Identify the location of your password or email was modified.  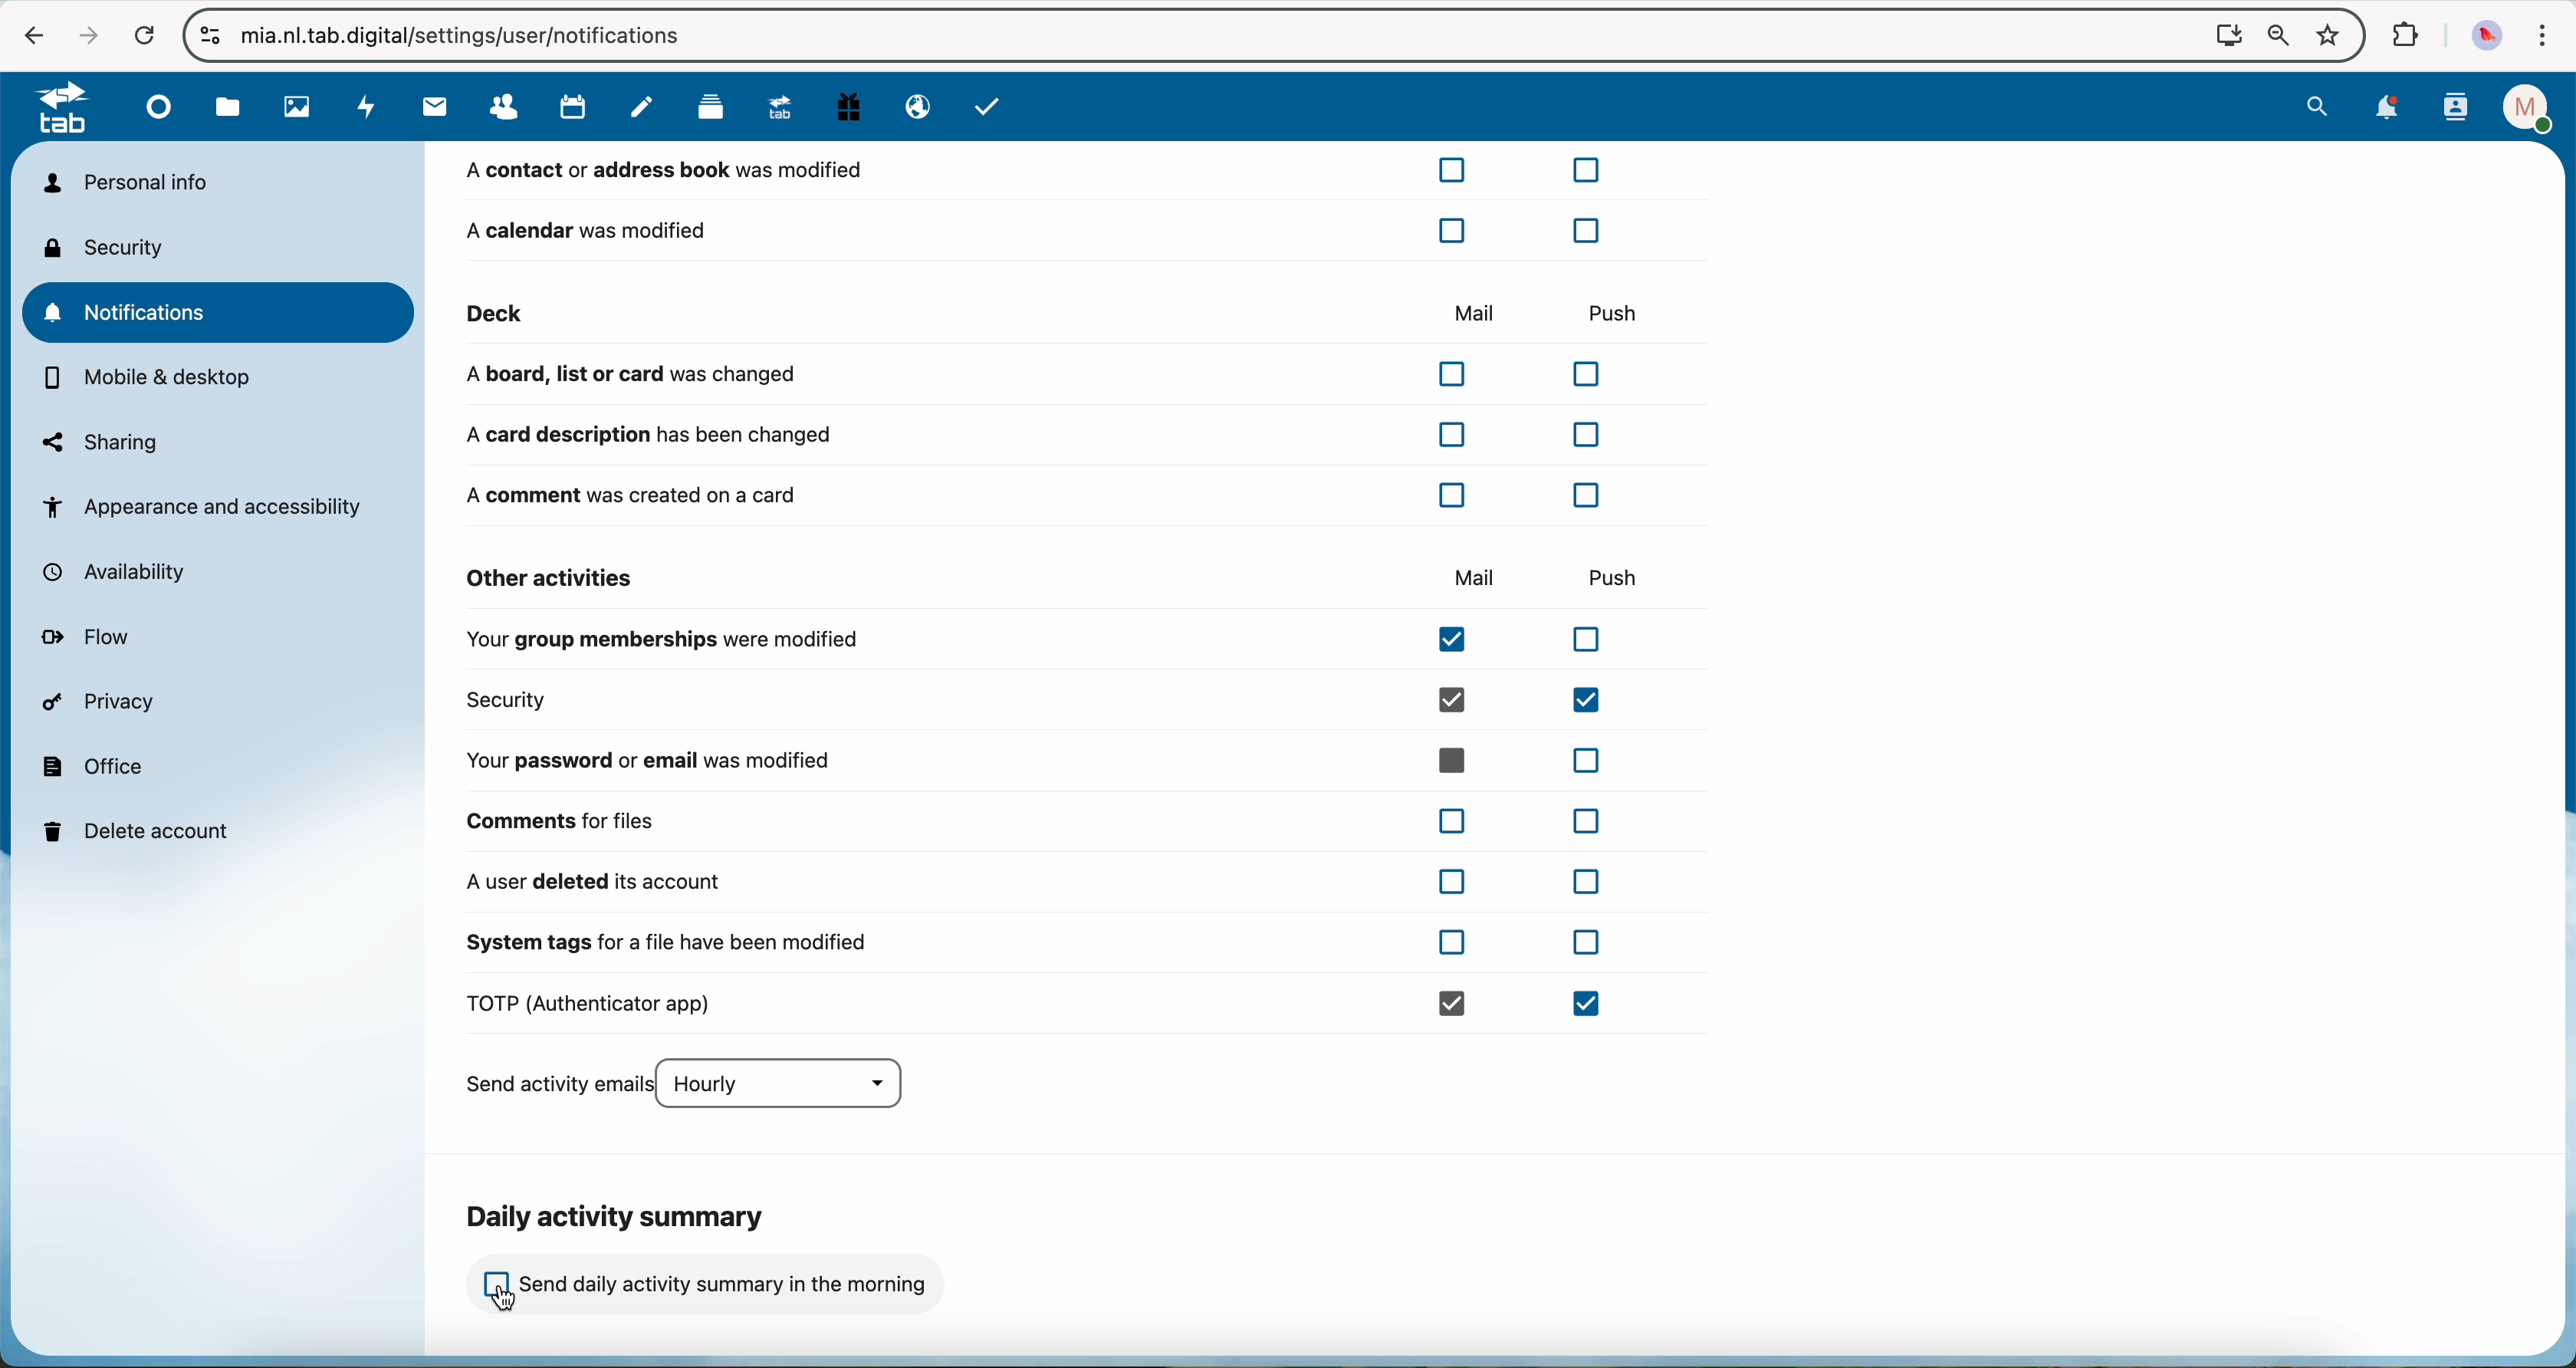
(1043, 760).